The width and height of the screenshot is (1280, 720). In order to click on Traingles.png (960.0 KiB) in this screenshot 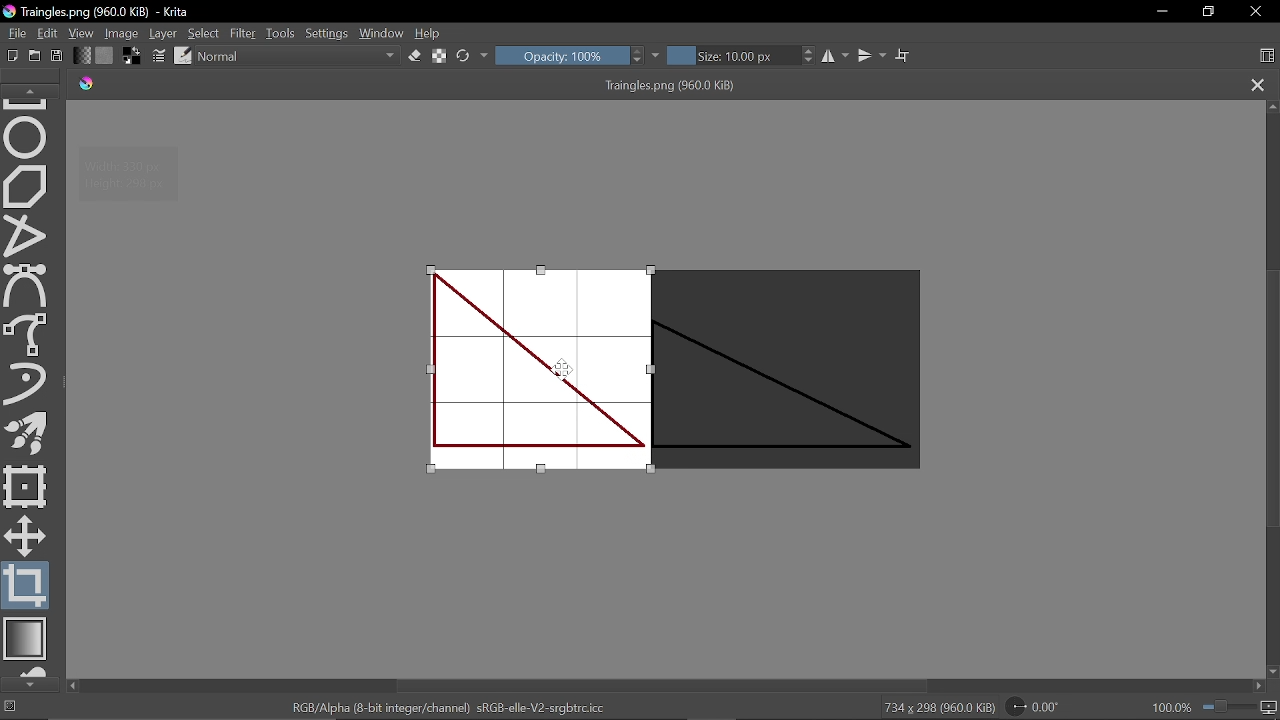, I will do `click(648, 86)`.